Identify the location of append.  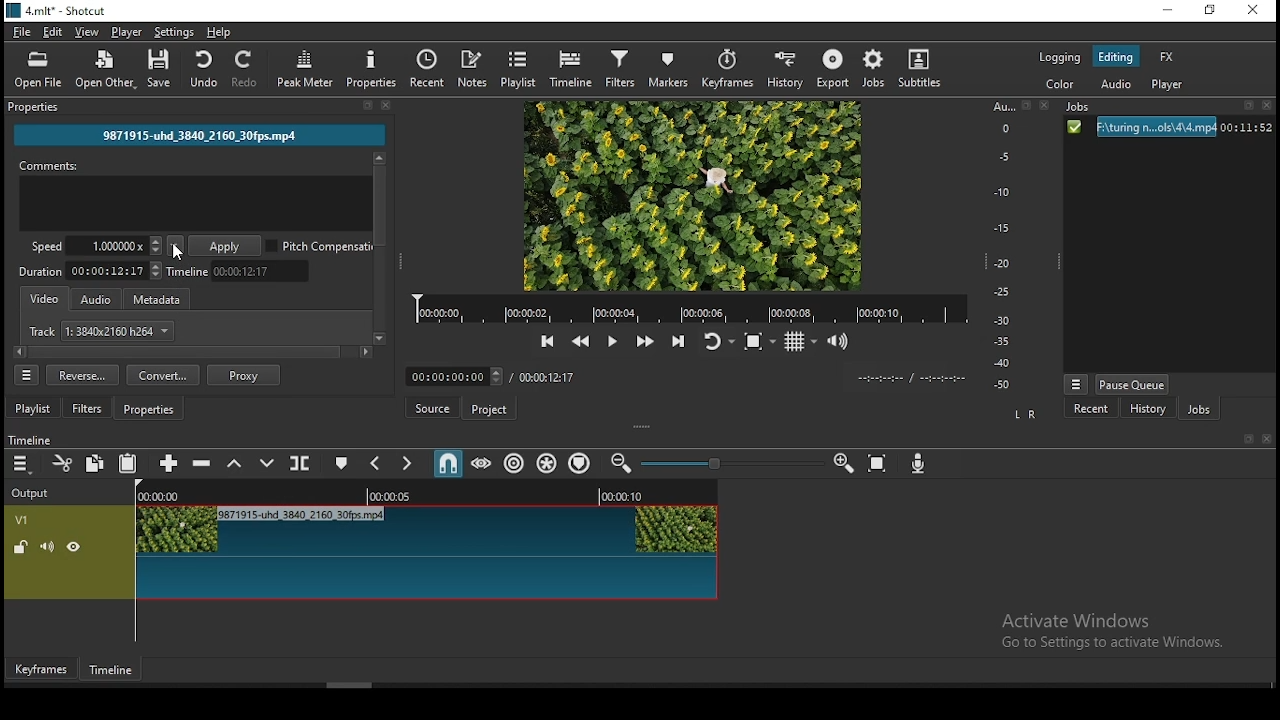
(166, 462).